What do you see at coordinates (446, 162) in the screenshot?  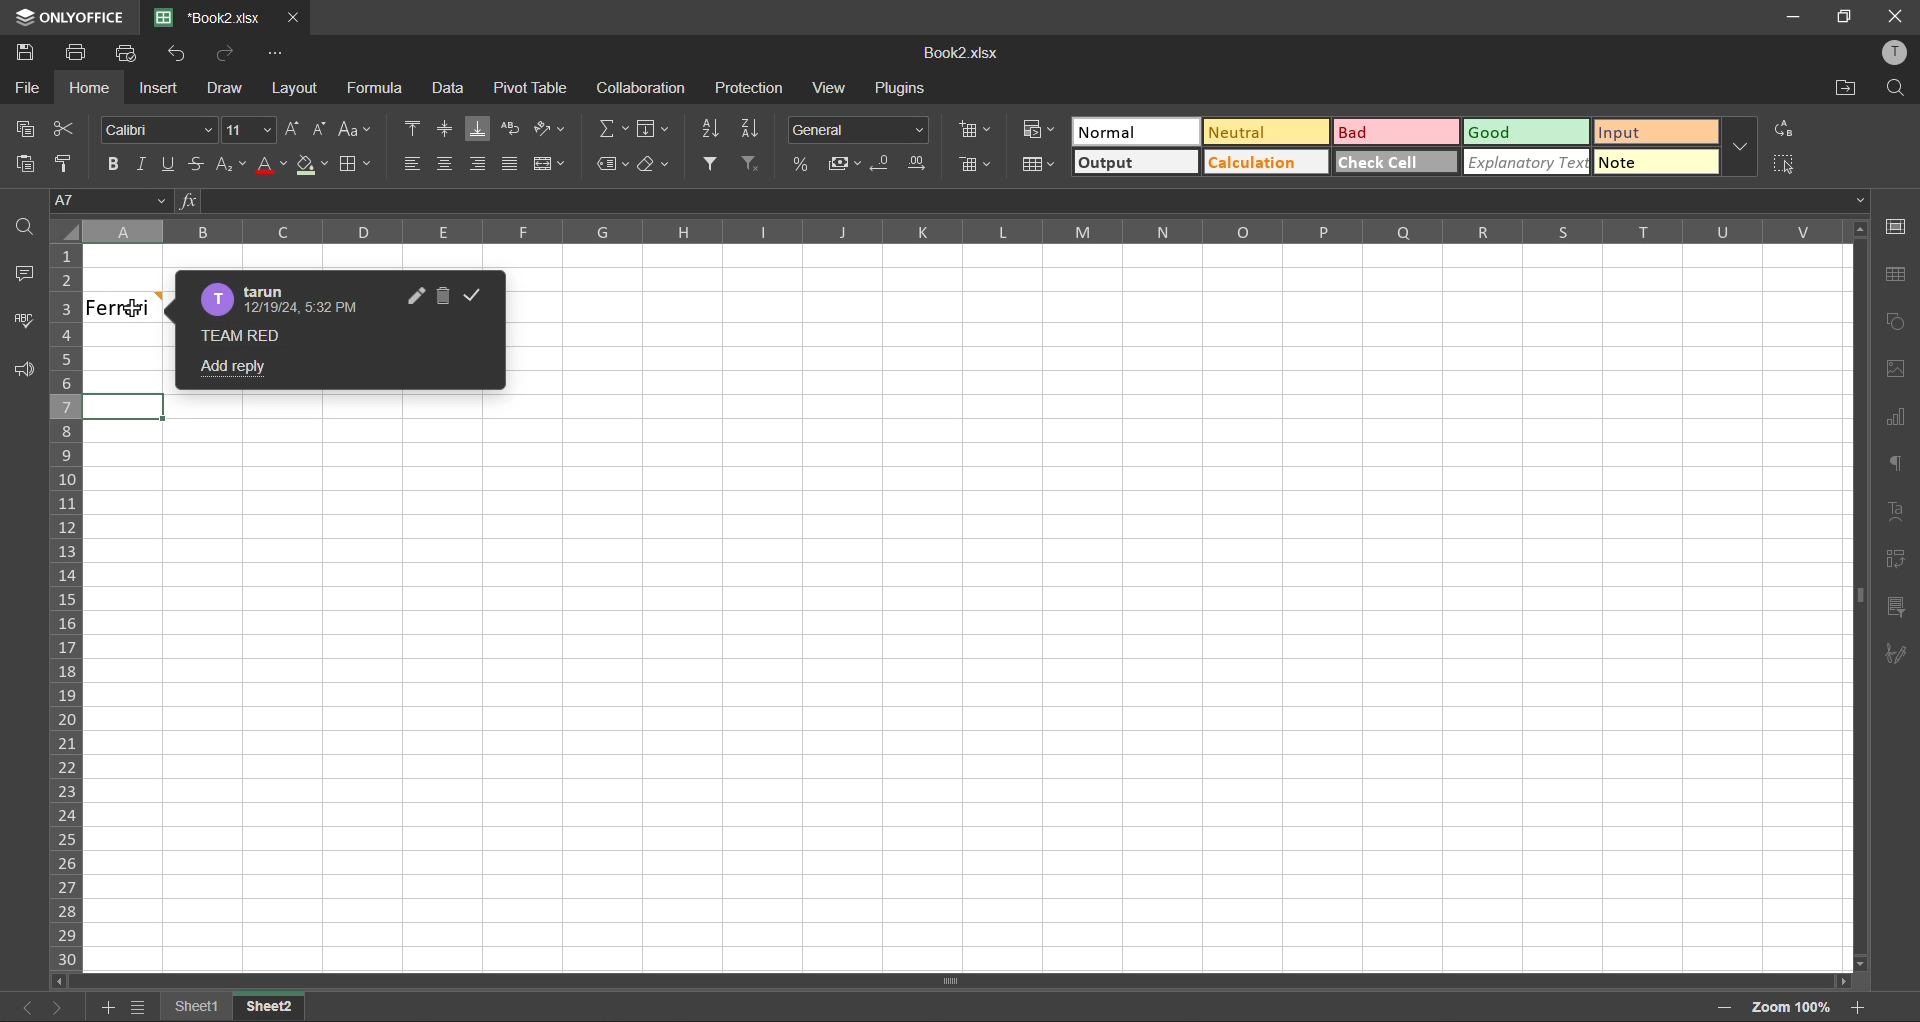 I see `align center` at bounding box center [446, 162].